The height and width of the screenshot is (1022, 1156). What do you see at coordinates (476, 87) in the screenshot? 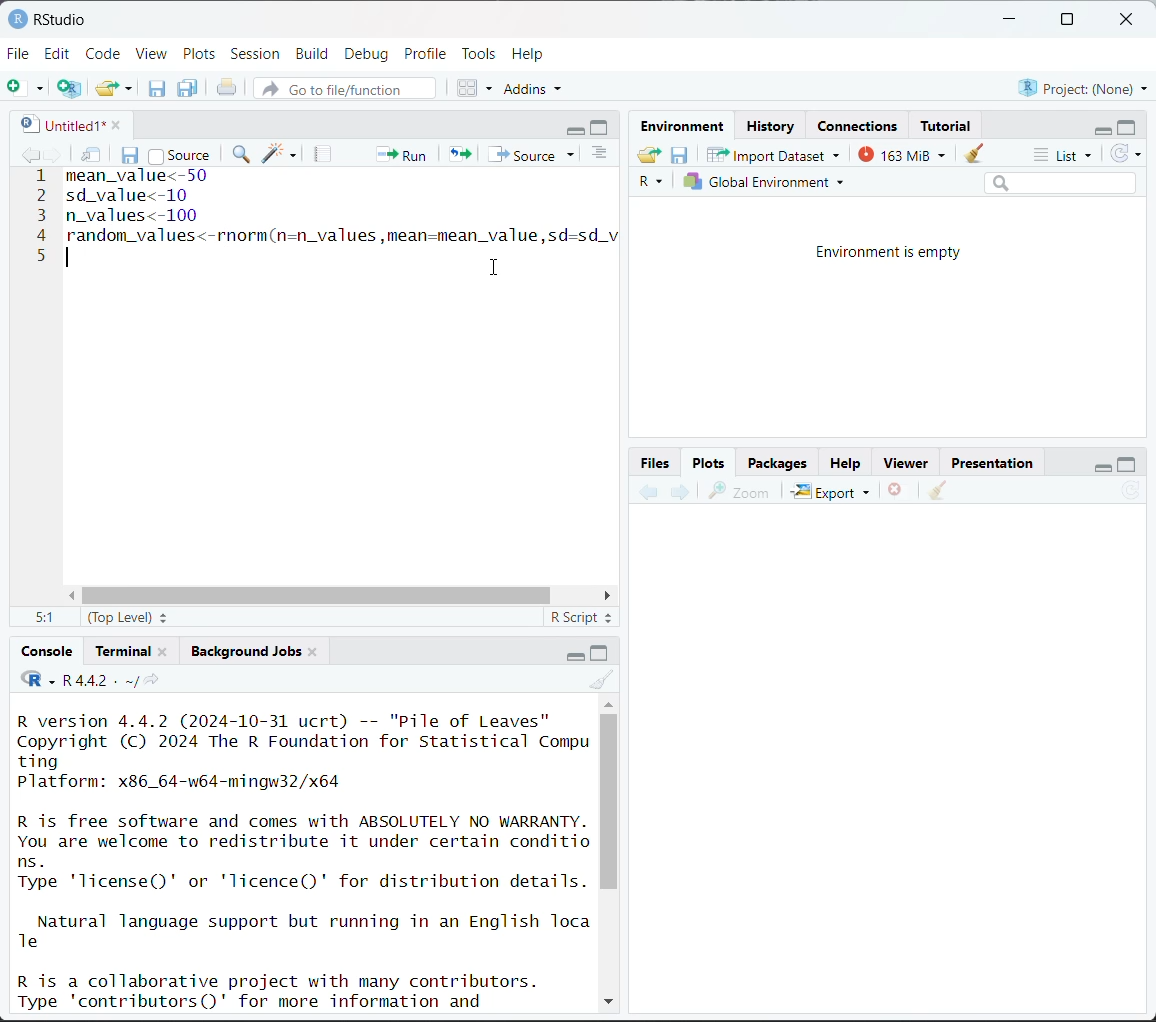
I see `workspace panes` at bounding box center [476, 87].